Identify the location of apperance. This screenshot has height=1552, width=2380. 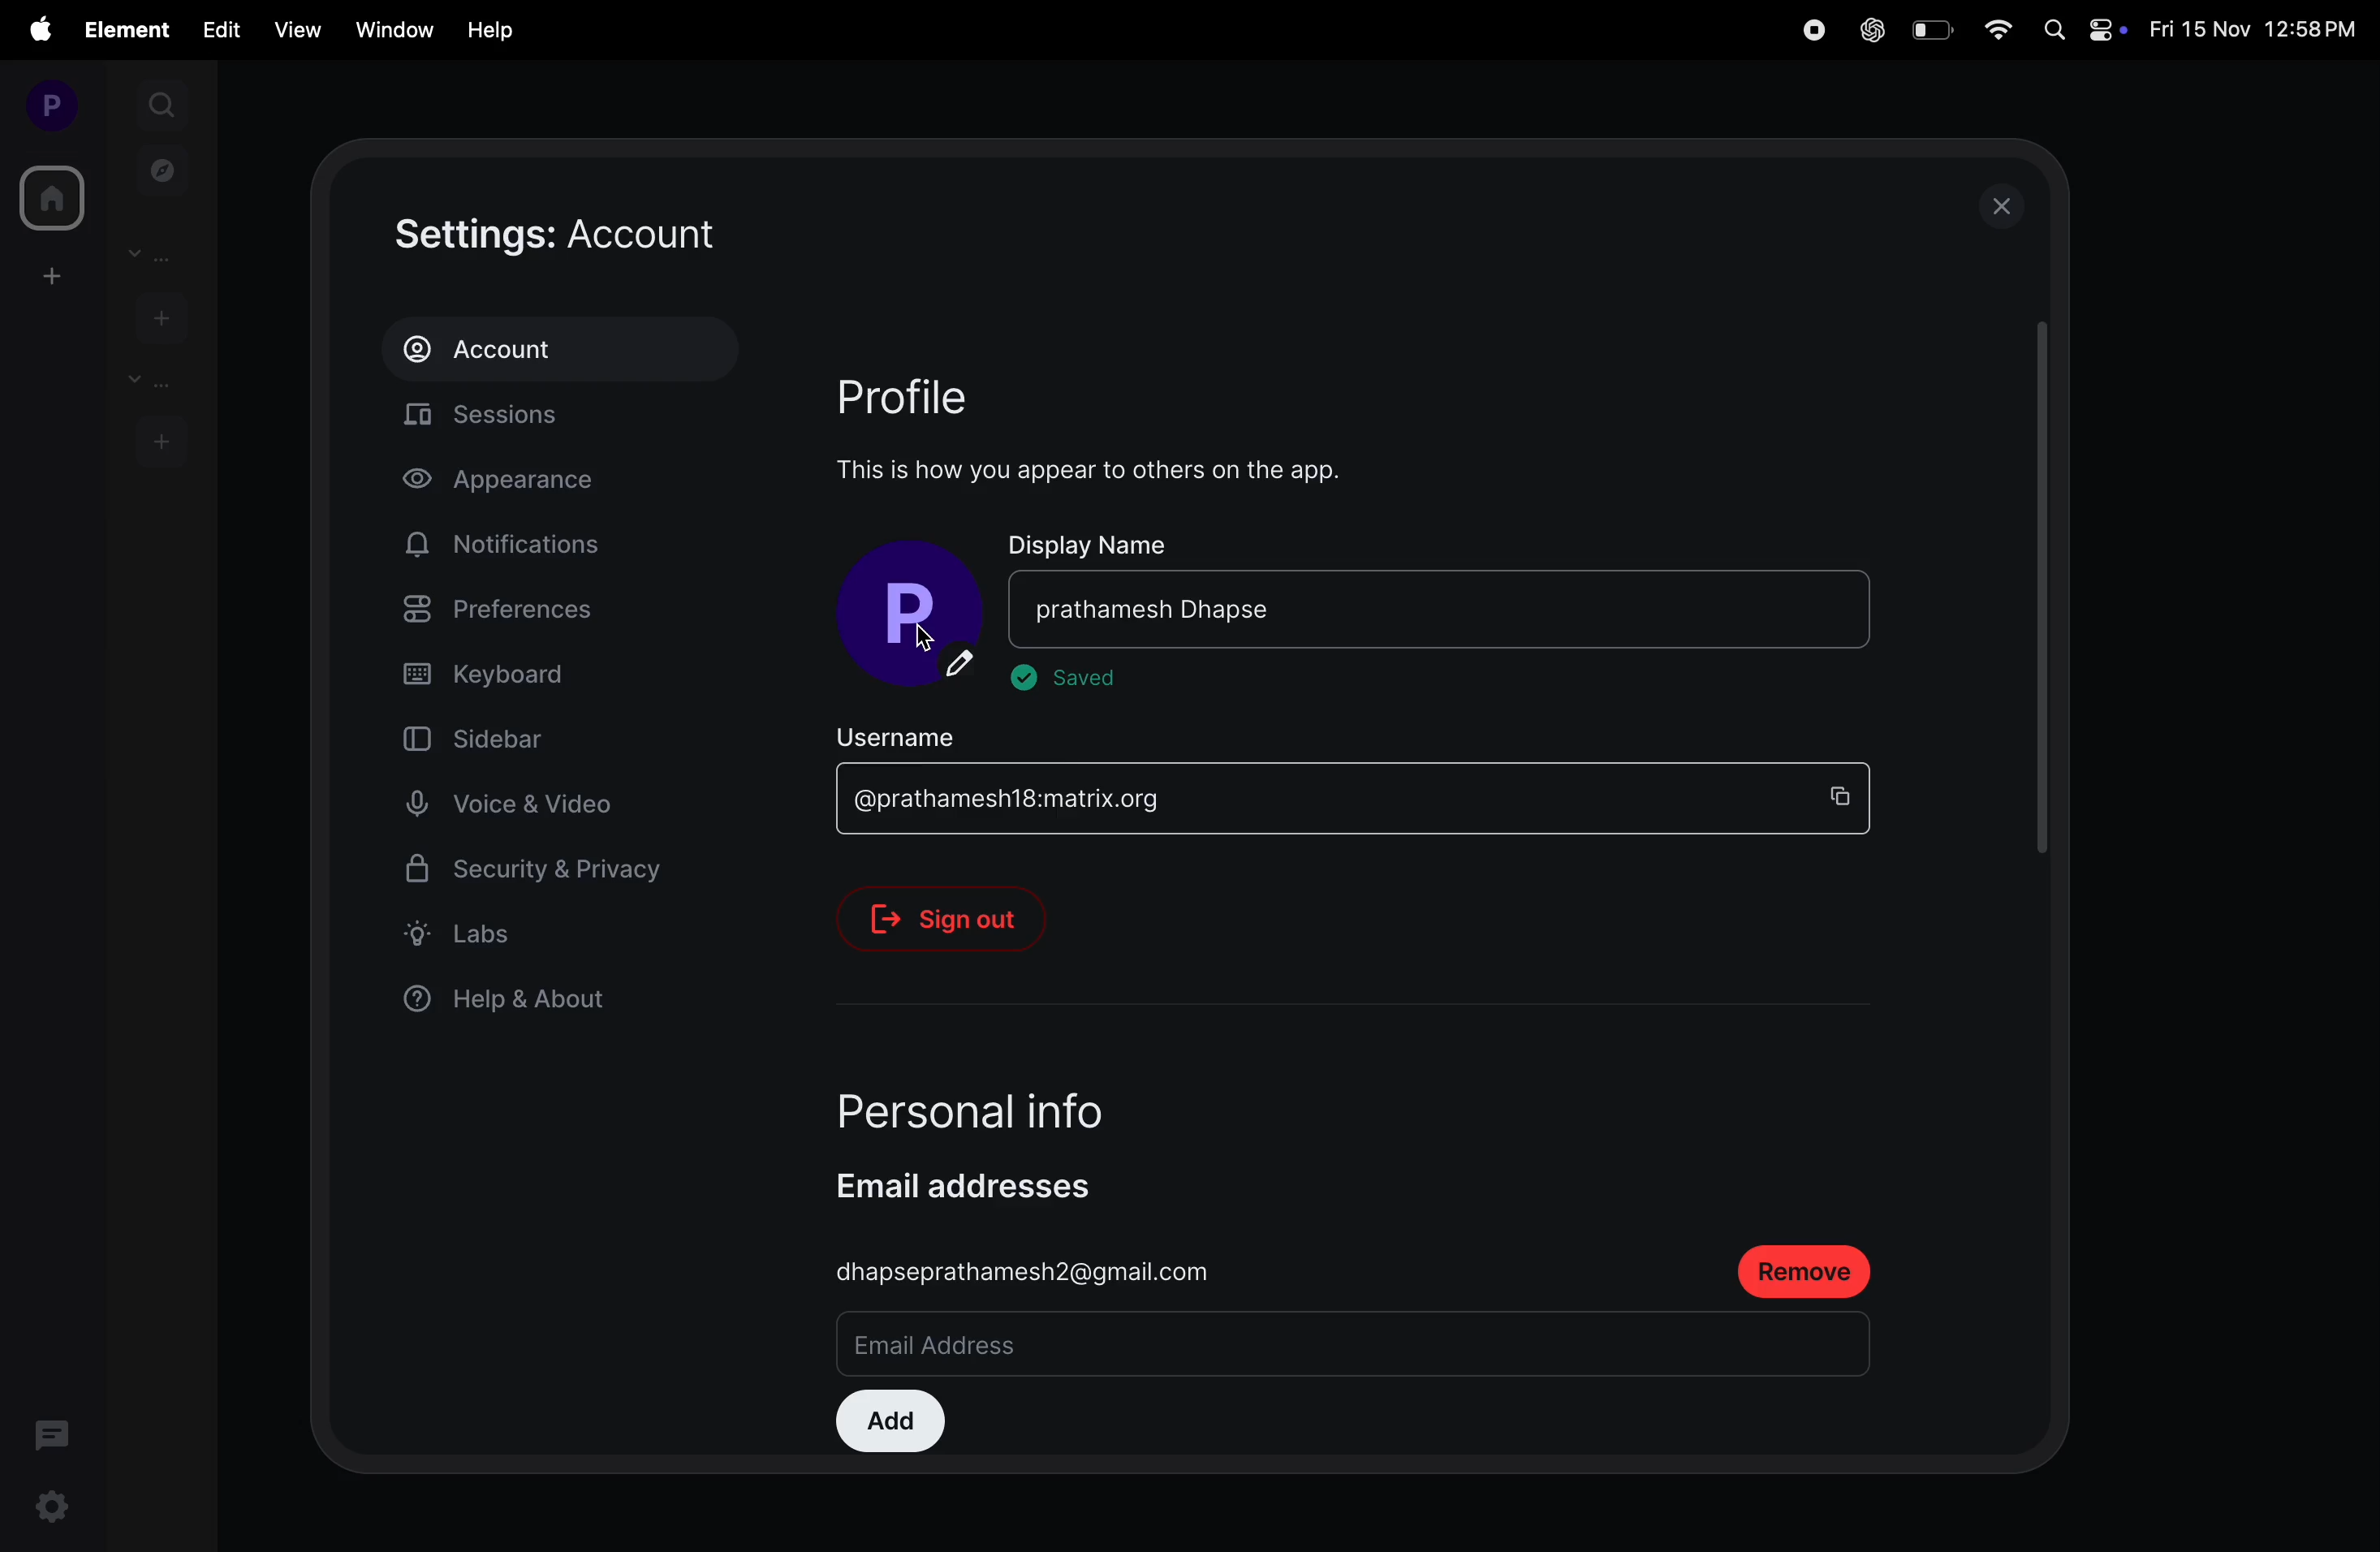
(529, 483).